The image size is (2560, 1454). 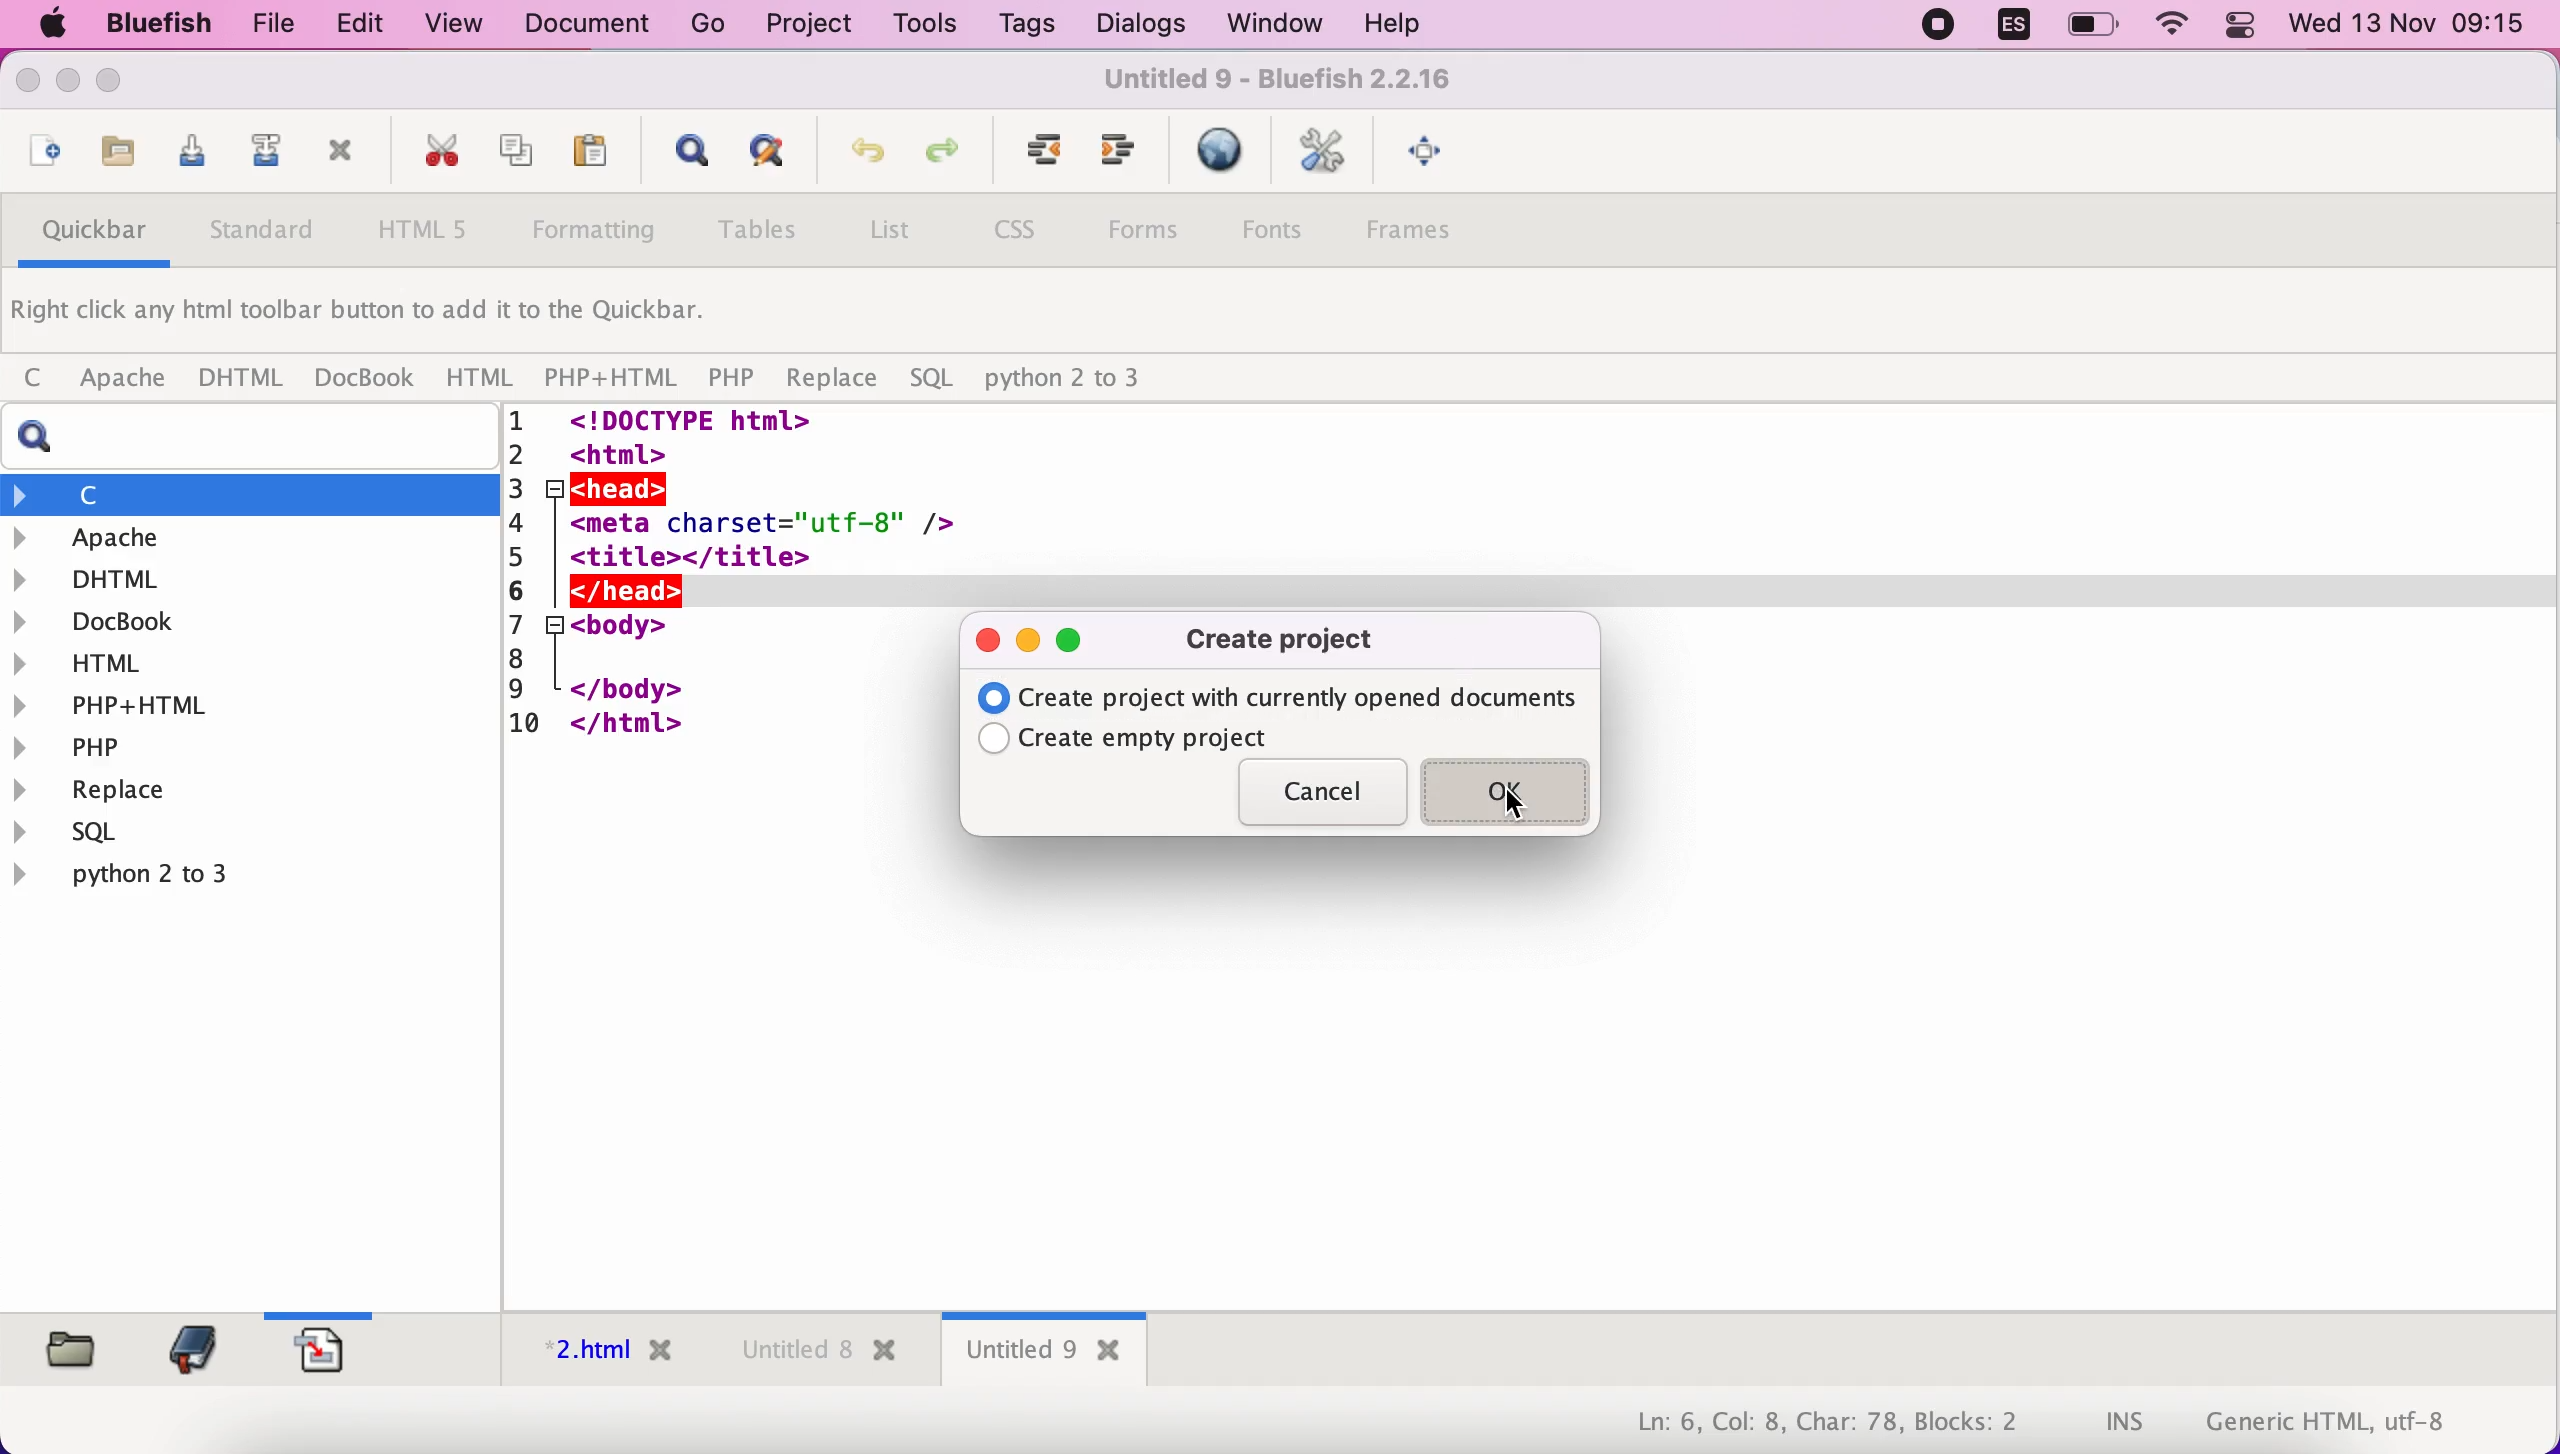 I want to click on show find bar, so click(x=682, y=156).